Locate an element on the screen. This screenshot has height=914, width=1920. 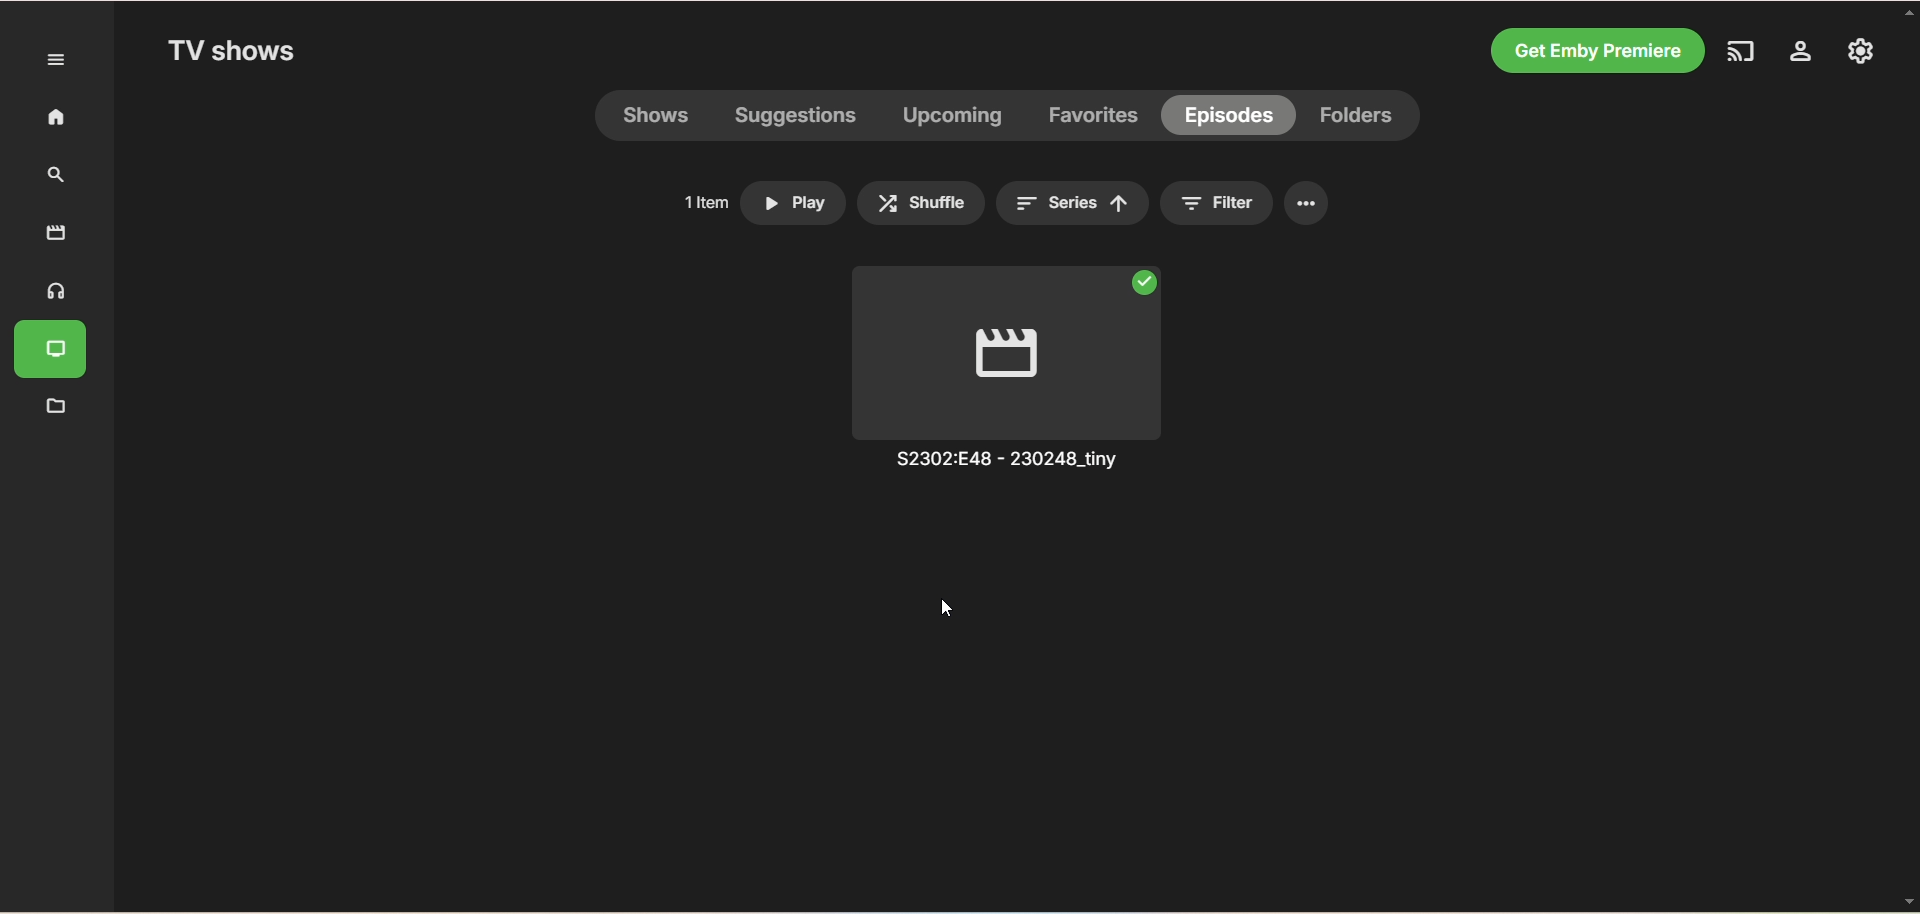
search is located at coordinates (50, 176).